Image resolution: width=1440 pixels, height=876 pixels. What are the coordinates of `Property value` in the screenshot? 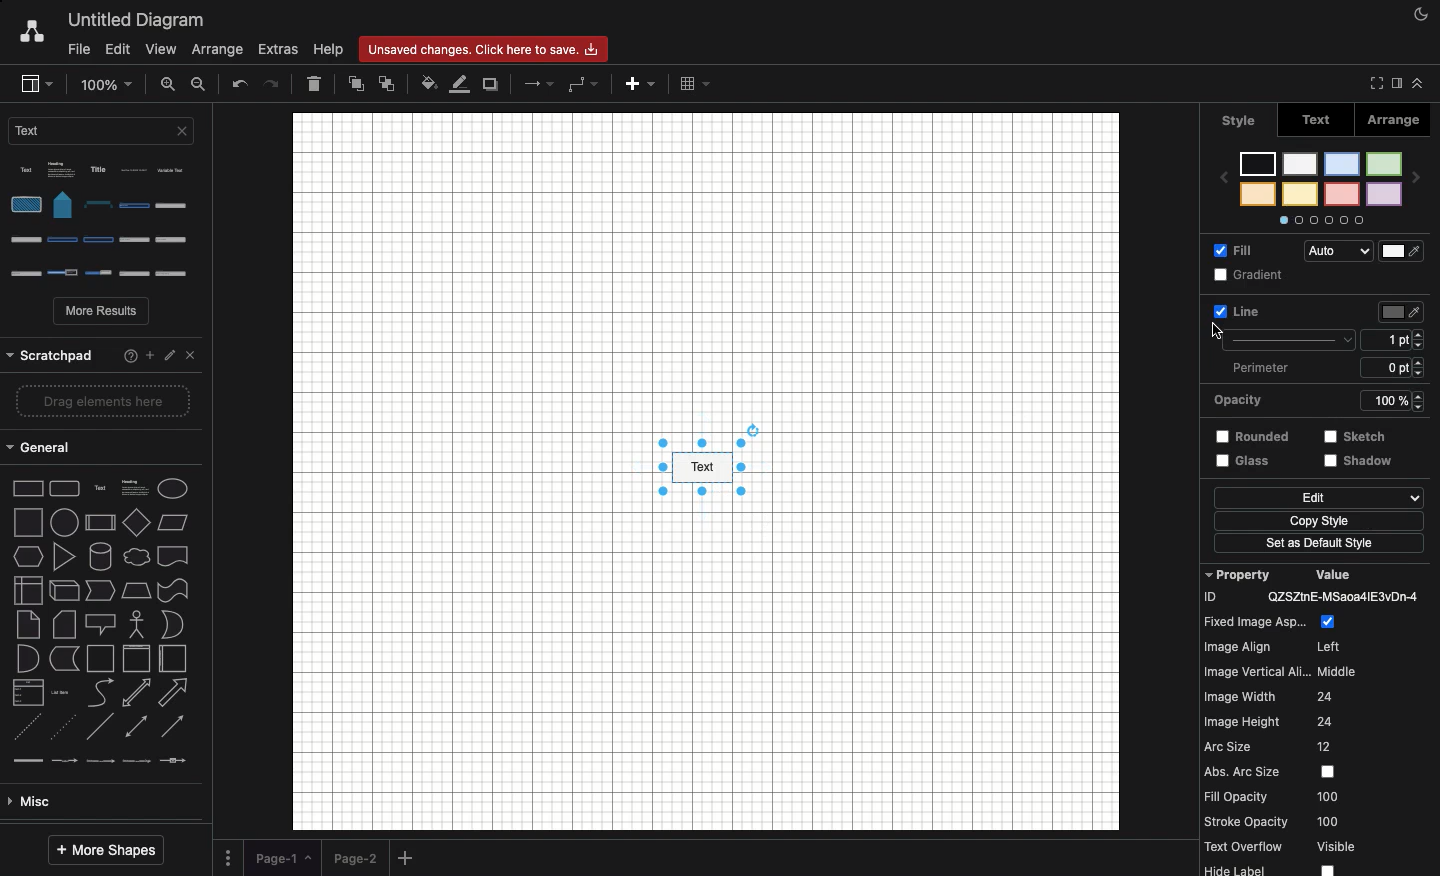 It's located at (1320, 717).